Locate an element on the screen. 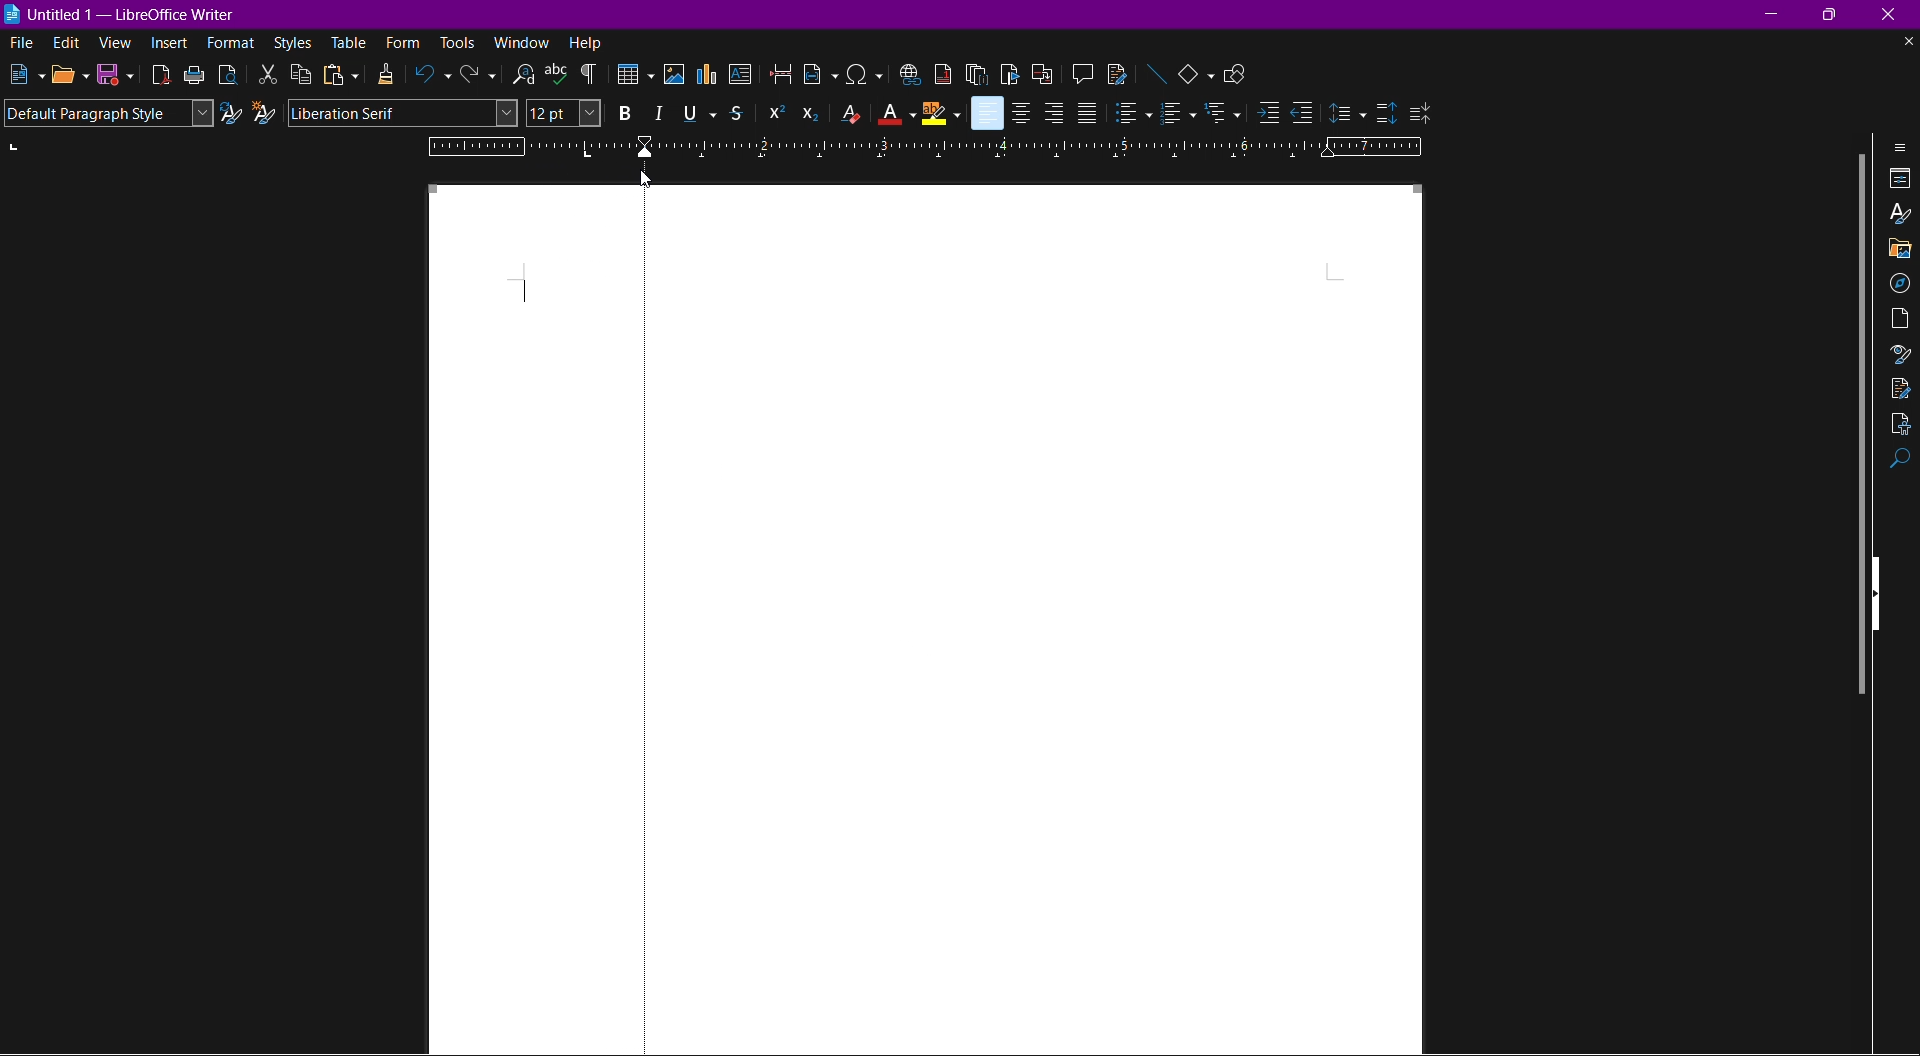 The height and width of the screenshot is (1056, 1920). Copy Formatting is located at coordinates (388, 75).